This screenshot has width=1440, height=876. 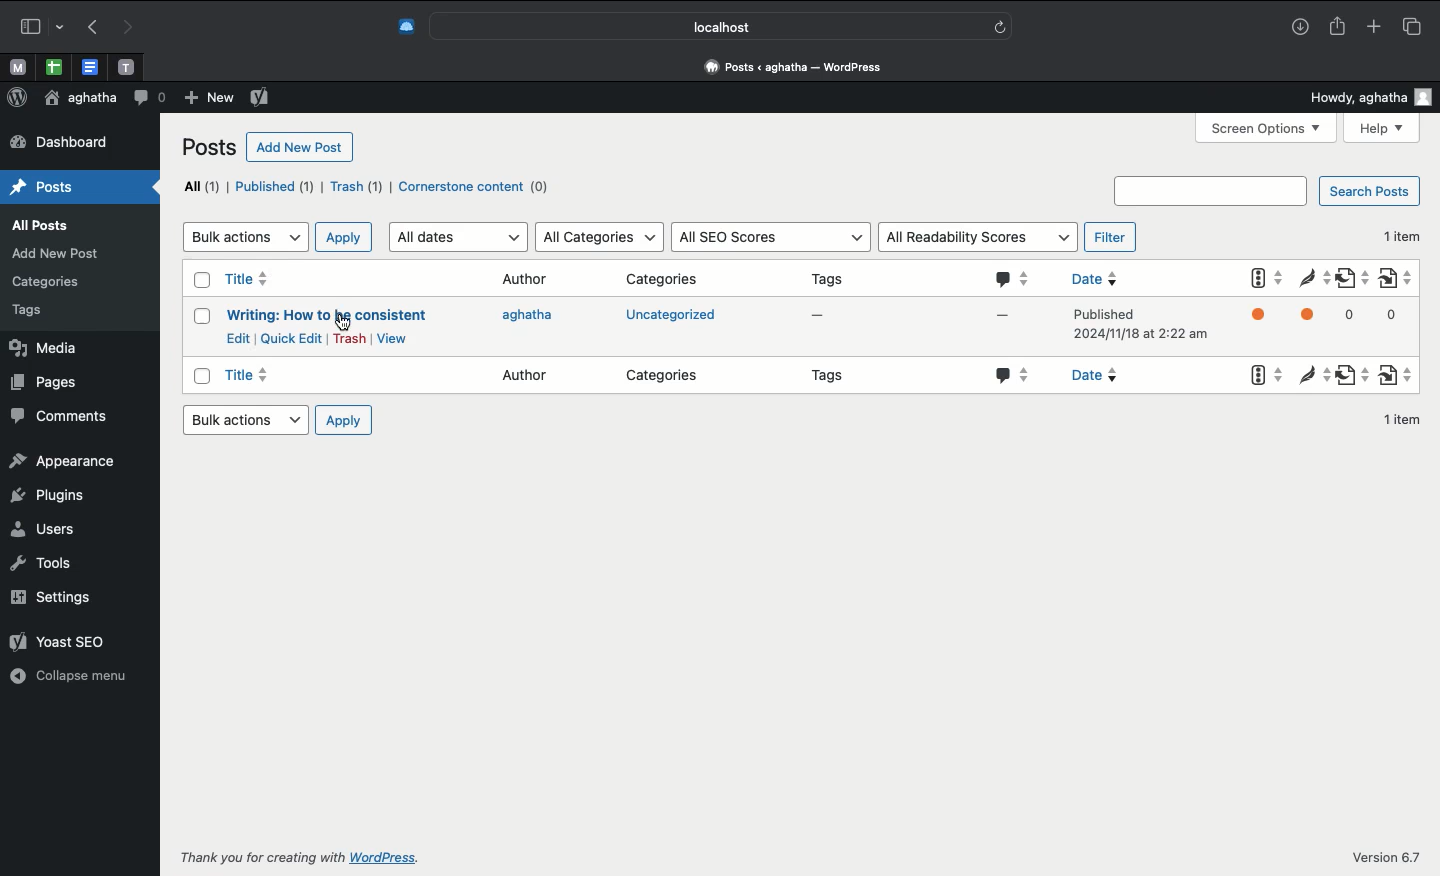 What do you see at coordinates (203, 279) in the screenshot?
I see `Checkbox` at bounding box center [203, 279].